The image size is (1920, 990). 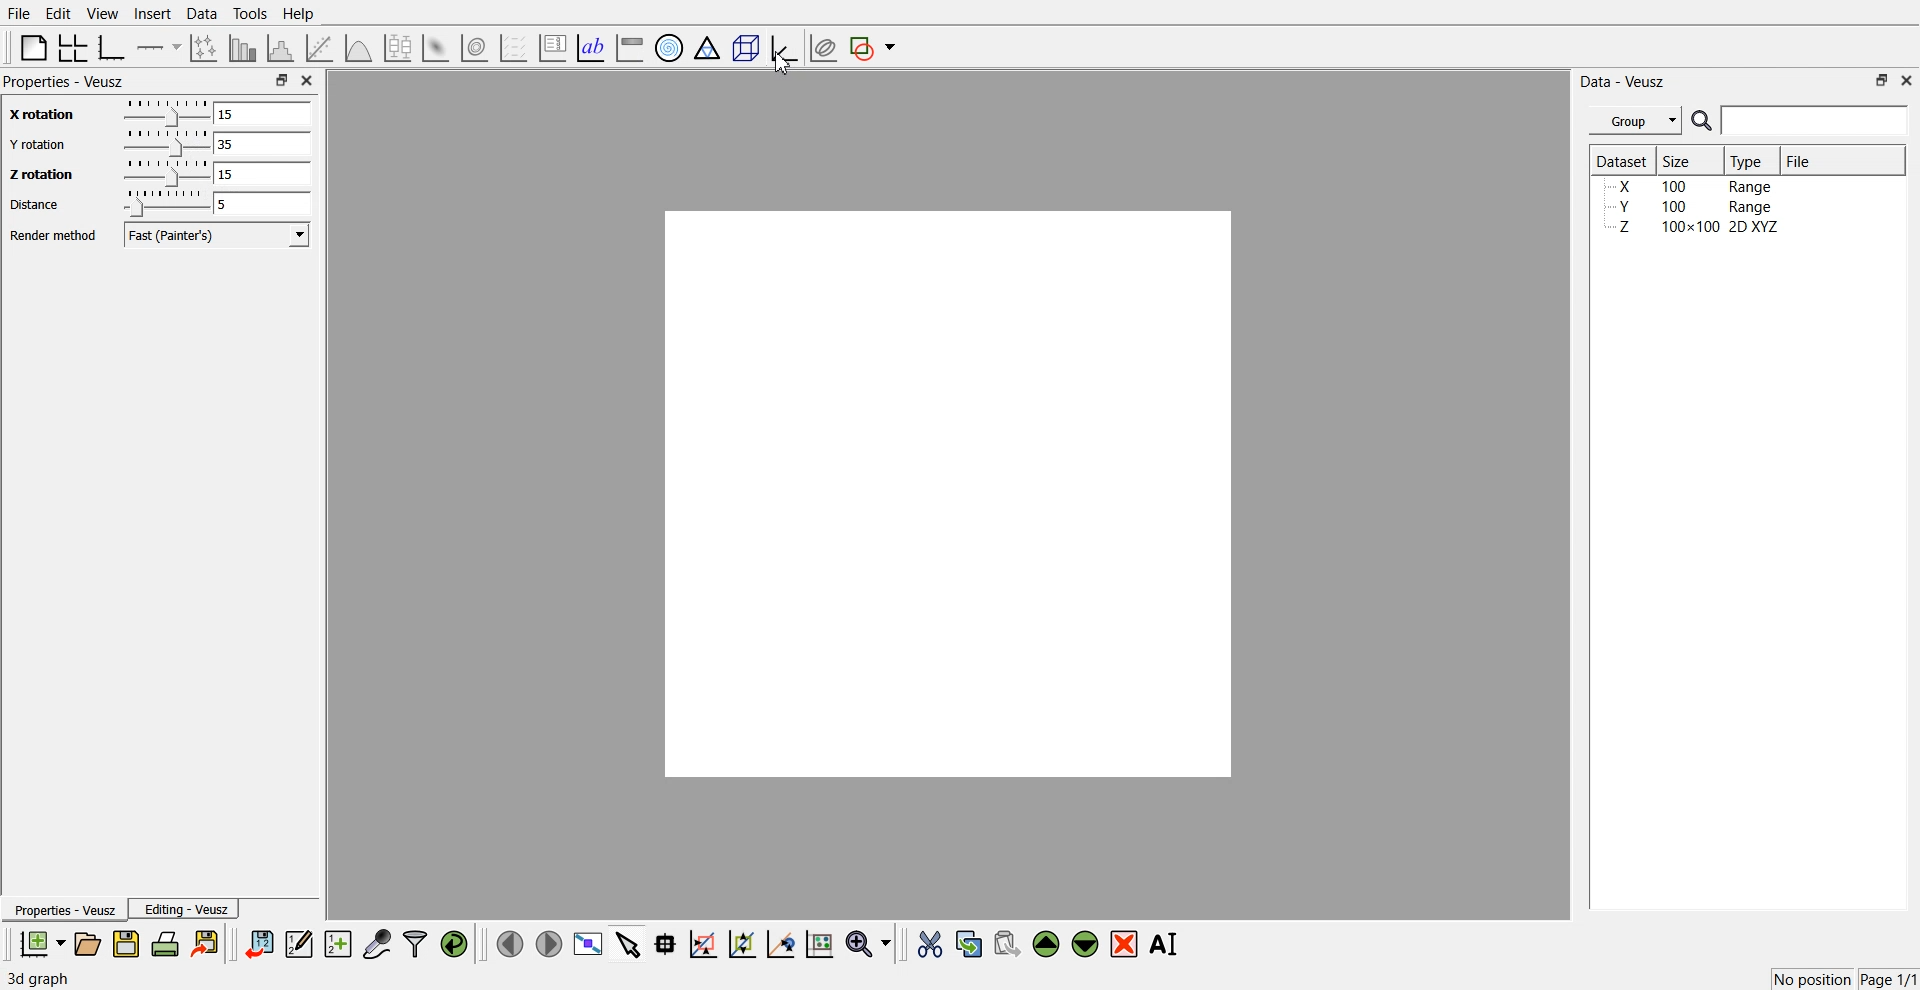 I want to click on 15, so click(x=263, y=173).